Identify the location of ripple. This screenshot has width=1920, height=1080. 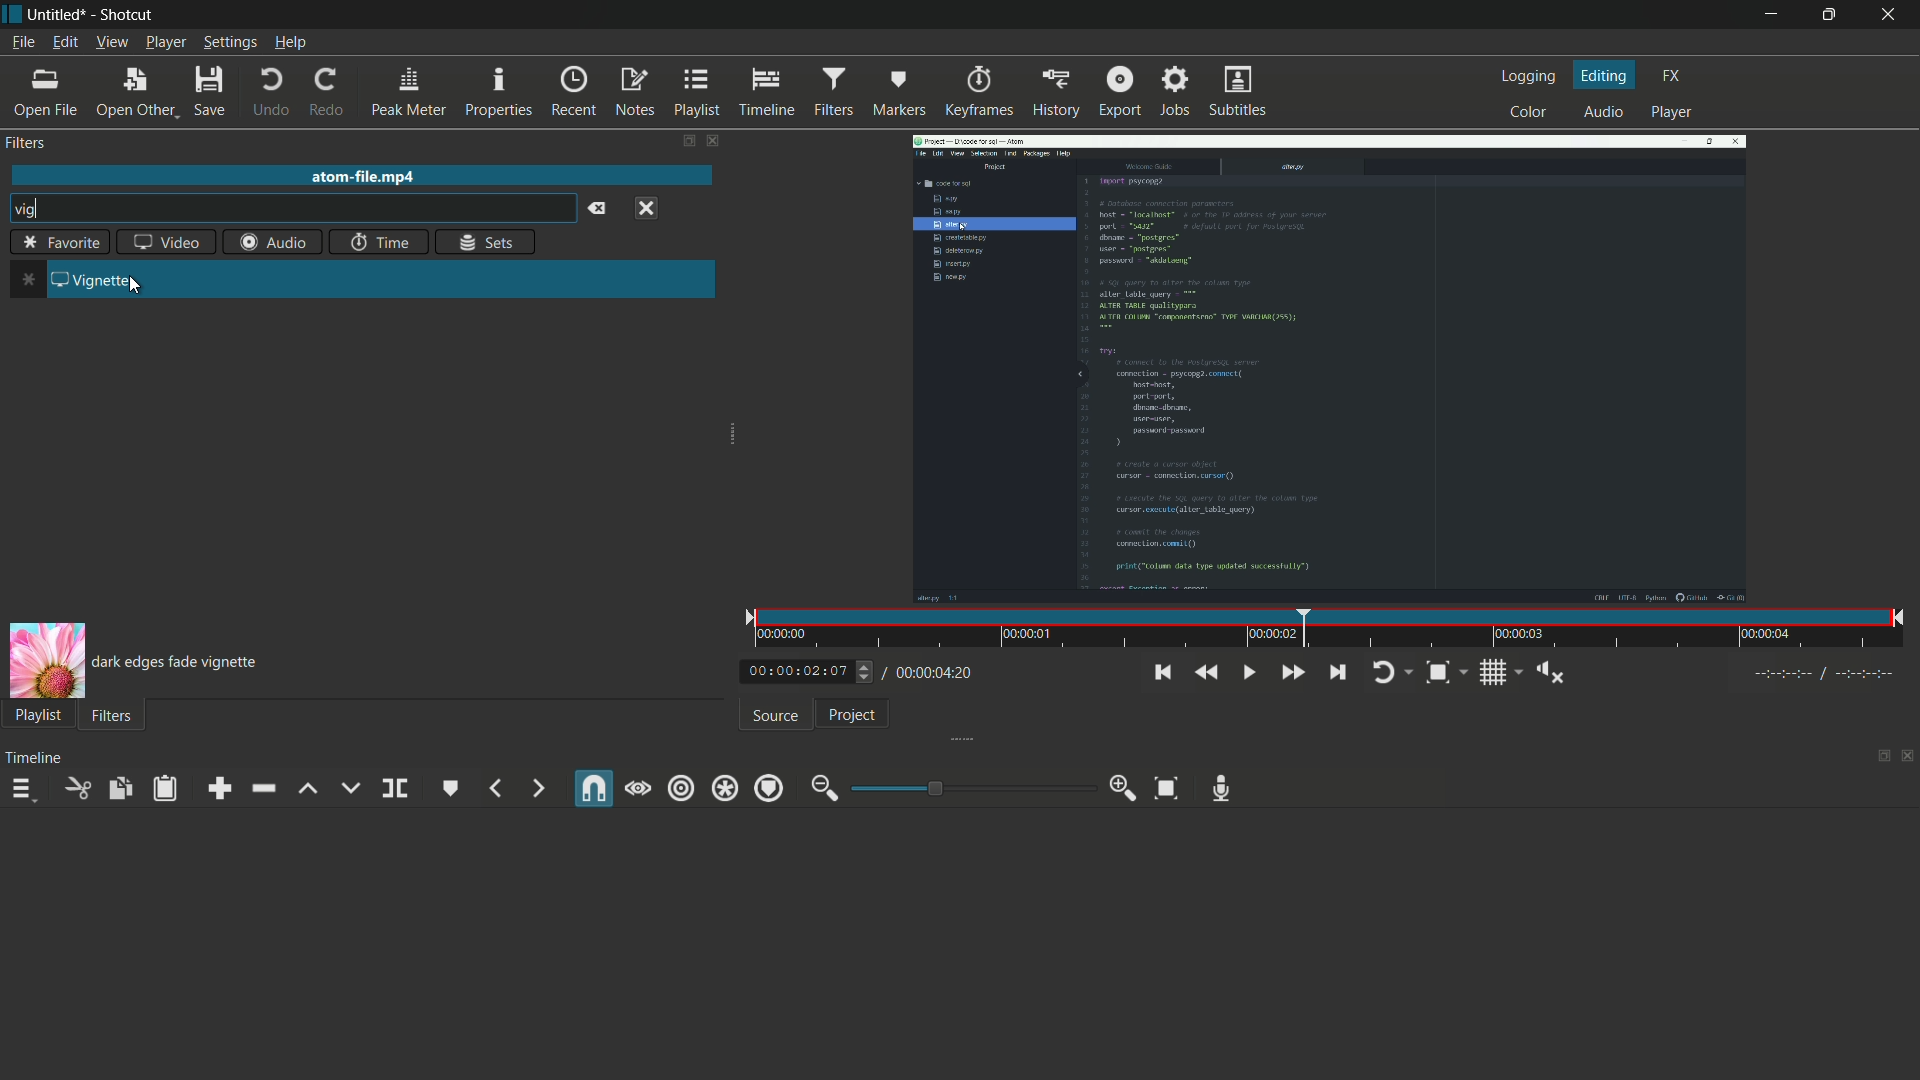
(681, 790).